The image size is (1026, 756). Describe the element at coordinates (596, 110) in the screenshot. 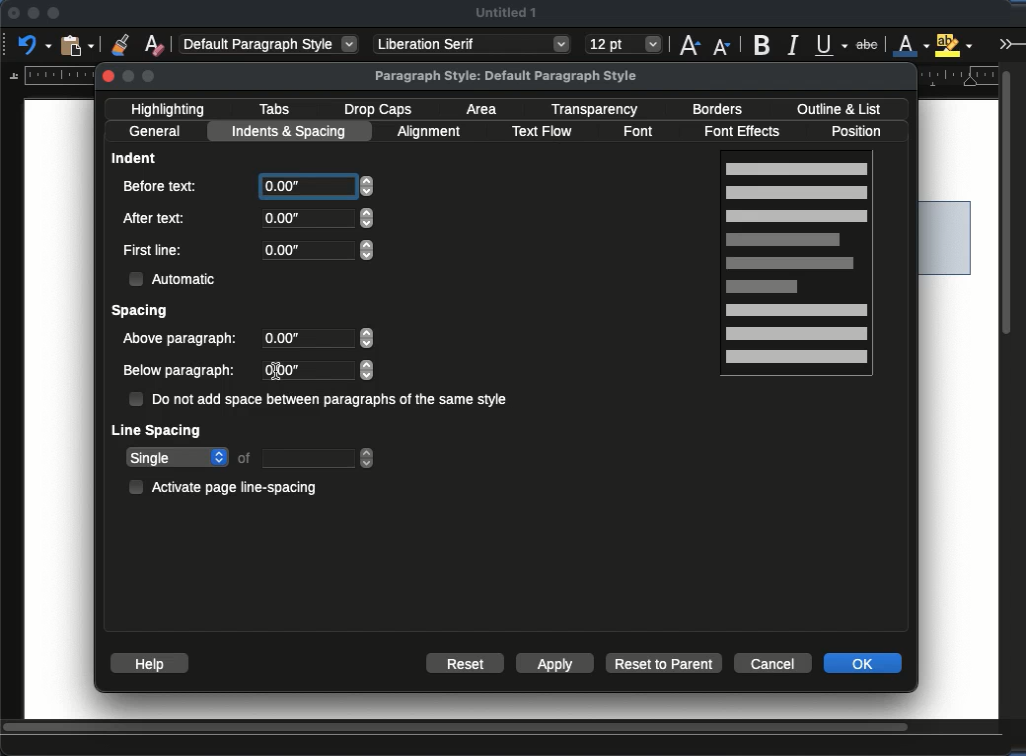

I see `transparency` at that location.